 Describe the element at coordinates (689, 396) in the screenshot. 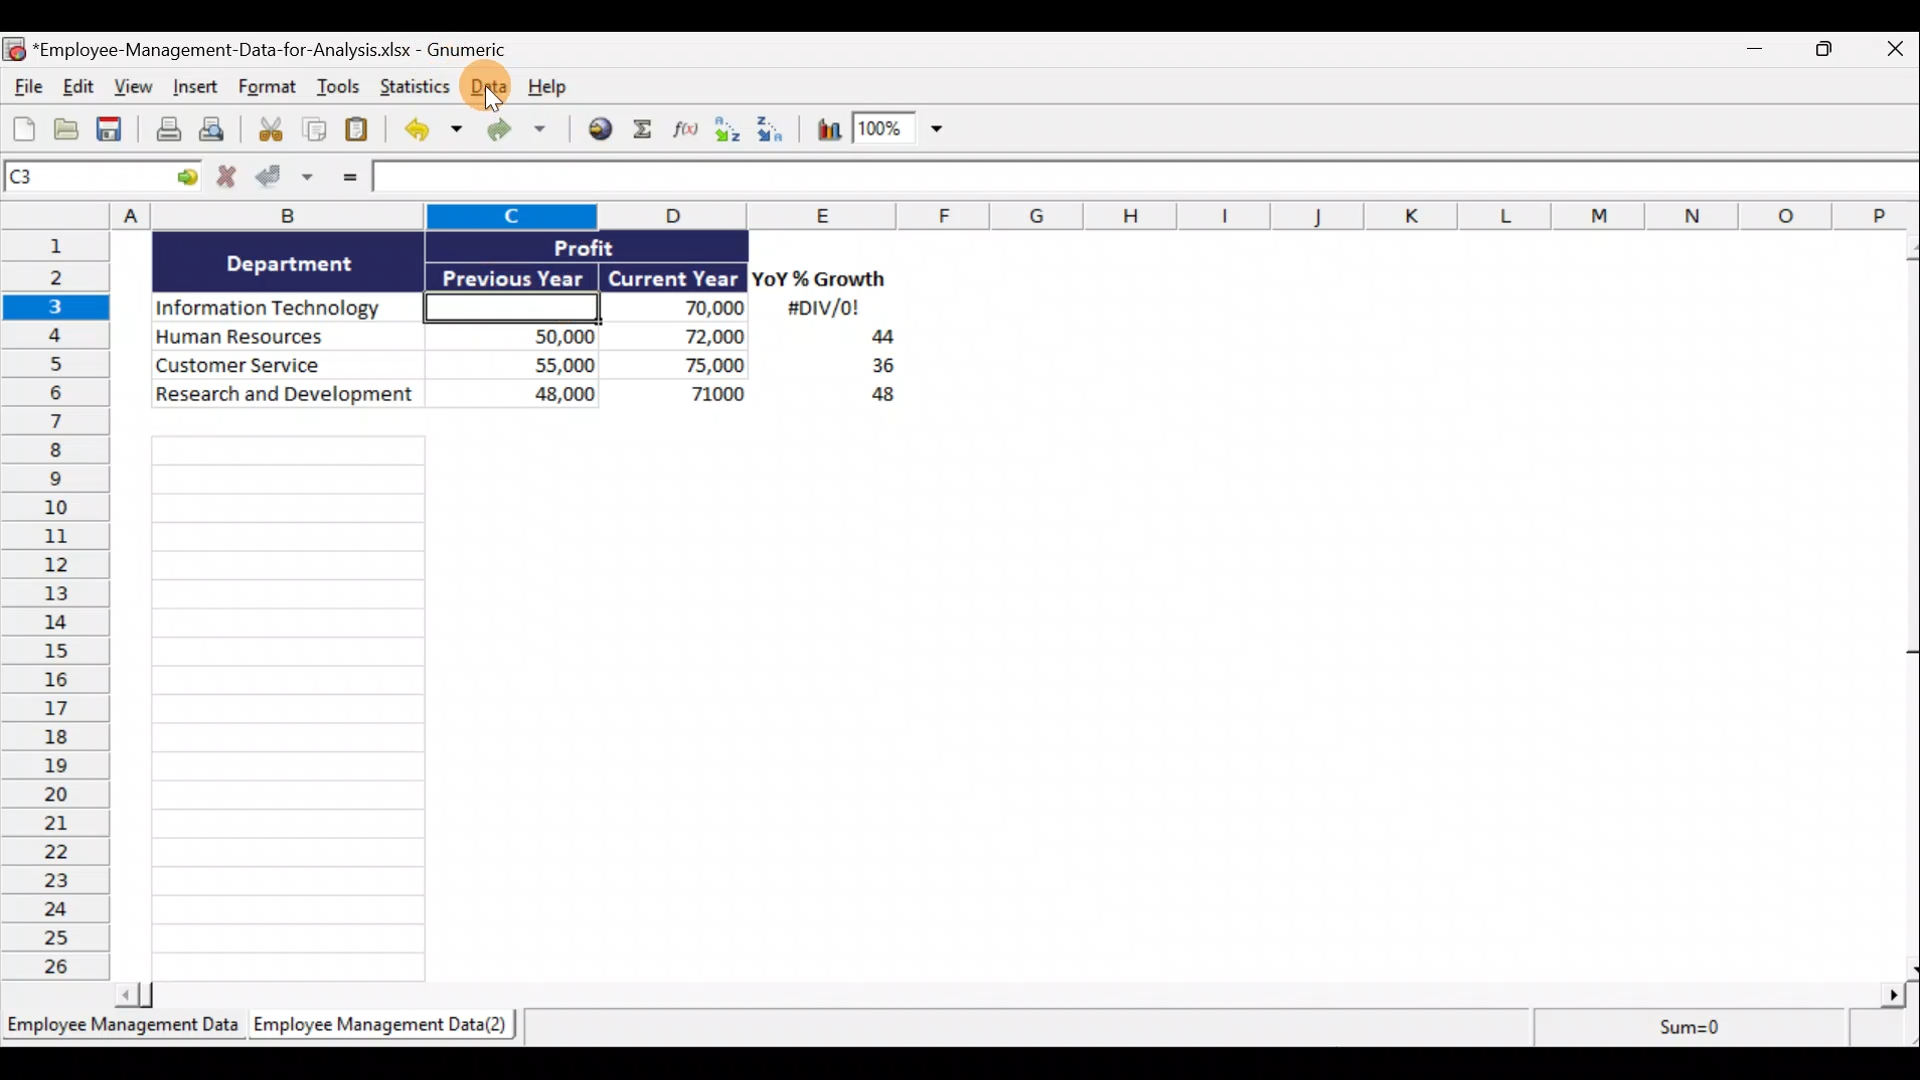

I see `71,000` at that location.